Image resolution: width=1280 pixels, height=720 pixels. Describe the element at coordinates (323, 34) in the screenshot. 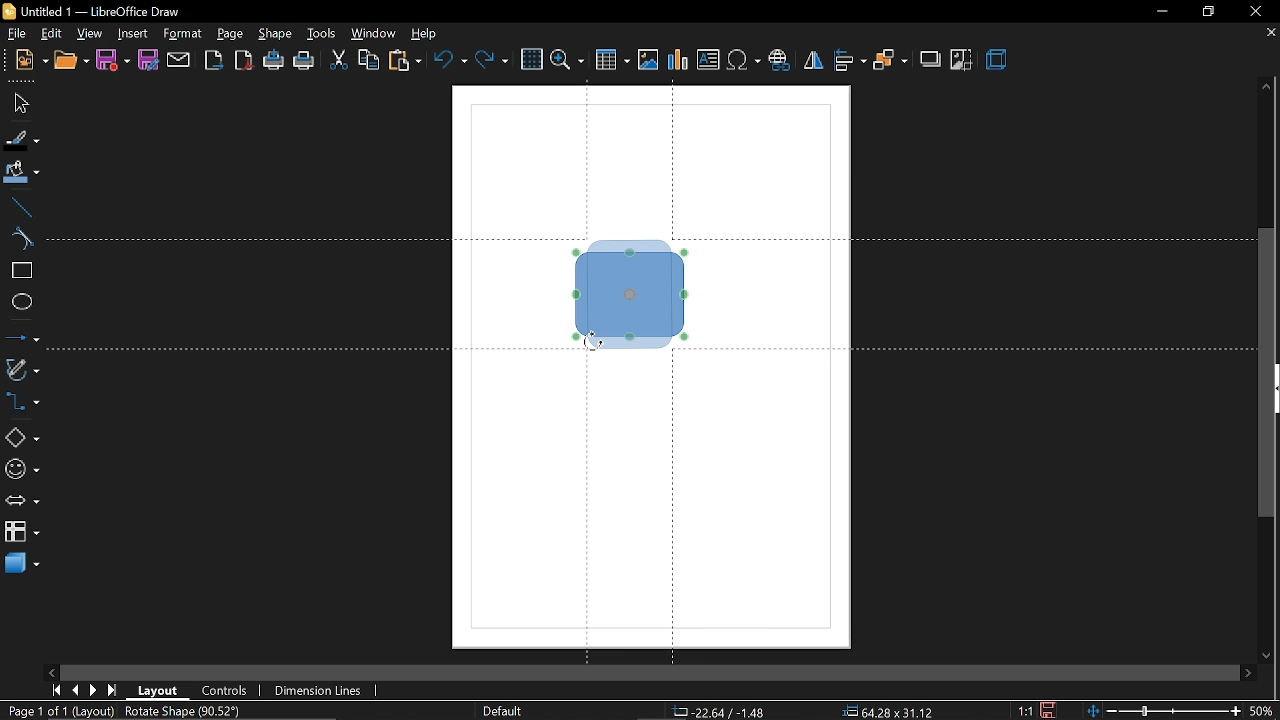

I see `tools` at that location.